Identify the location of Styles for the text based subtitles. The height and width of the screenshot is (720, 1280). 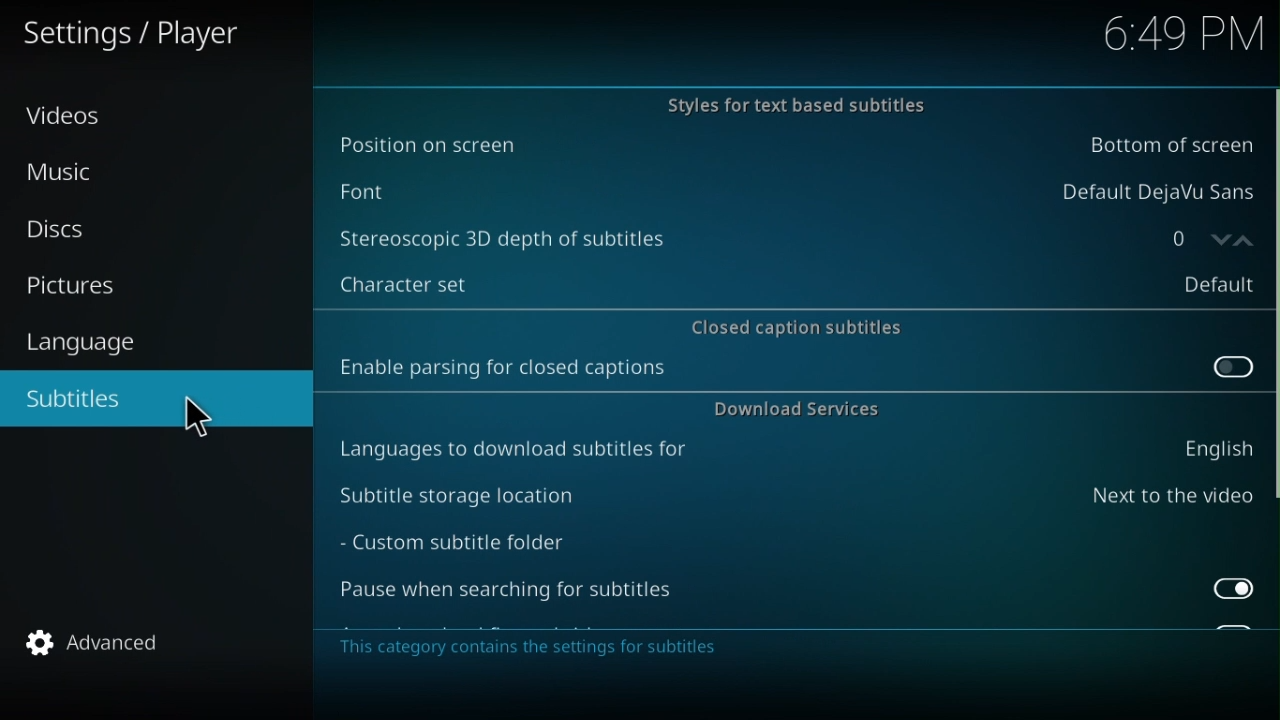
(787, 106).